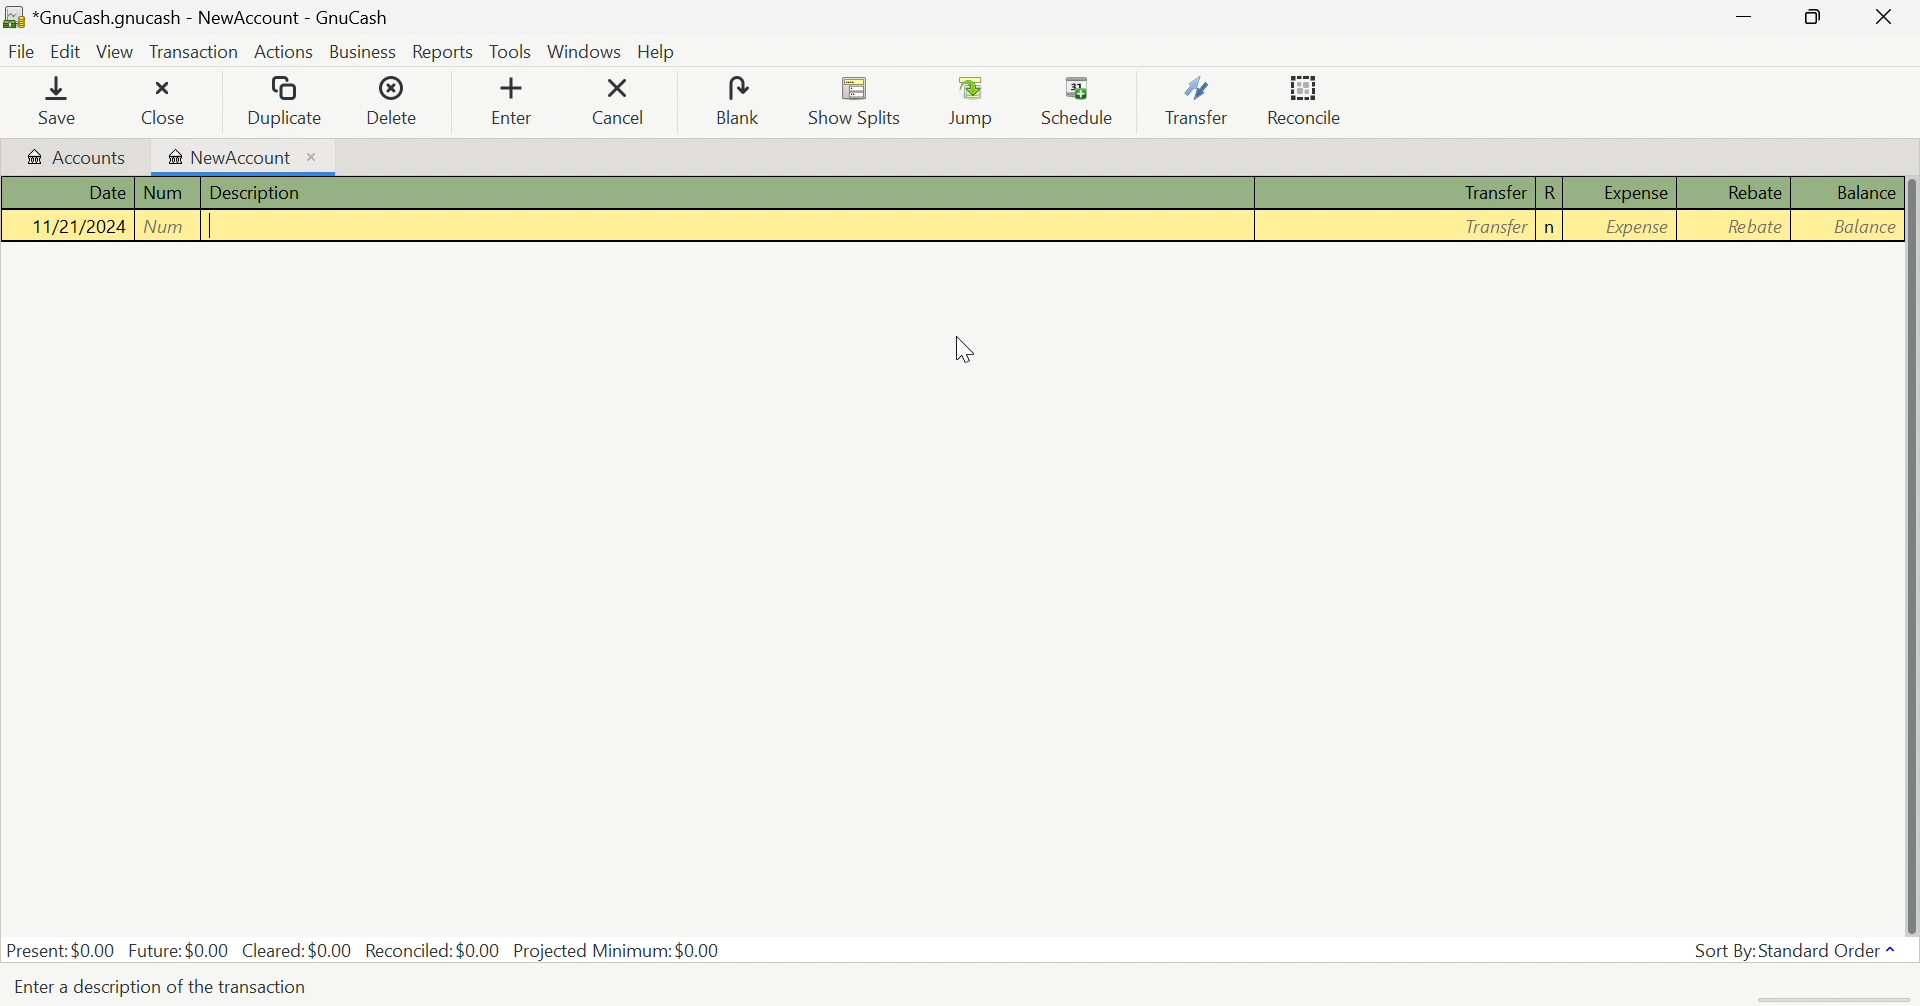 This screenshot has height=1006, width=1920. Describe the element at coordinates (1638, 227) in the screenshot. I see `expense` at that location.